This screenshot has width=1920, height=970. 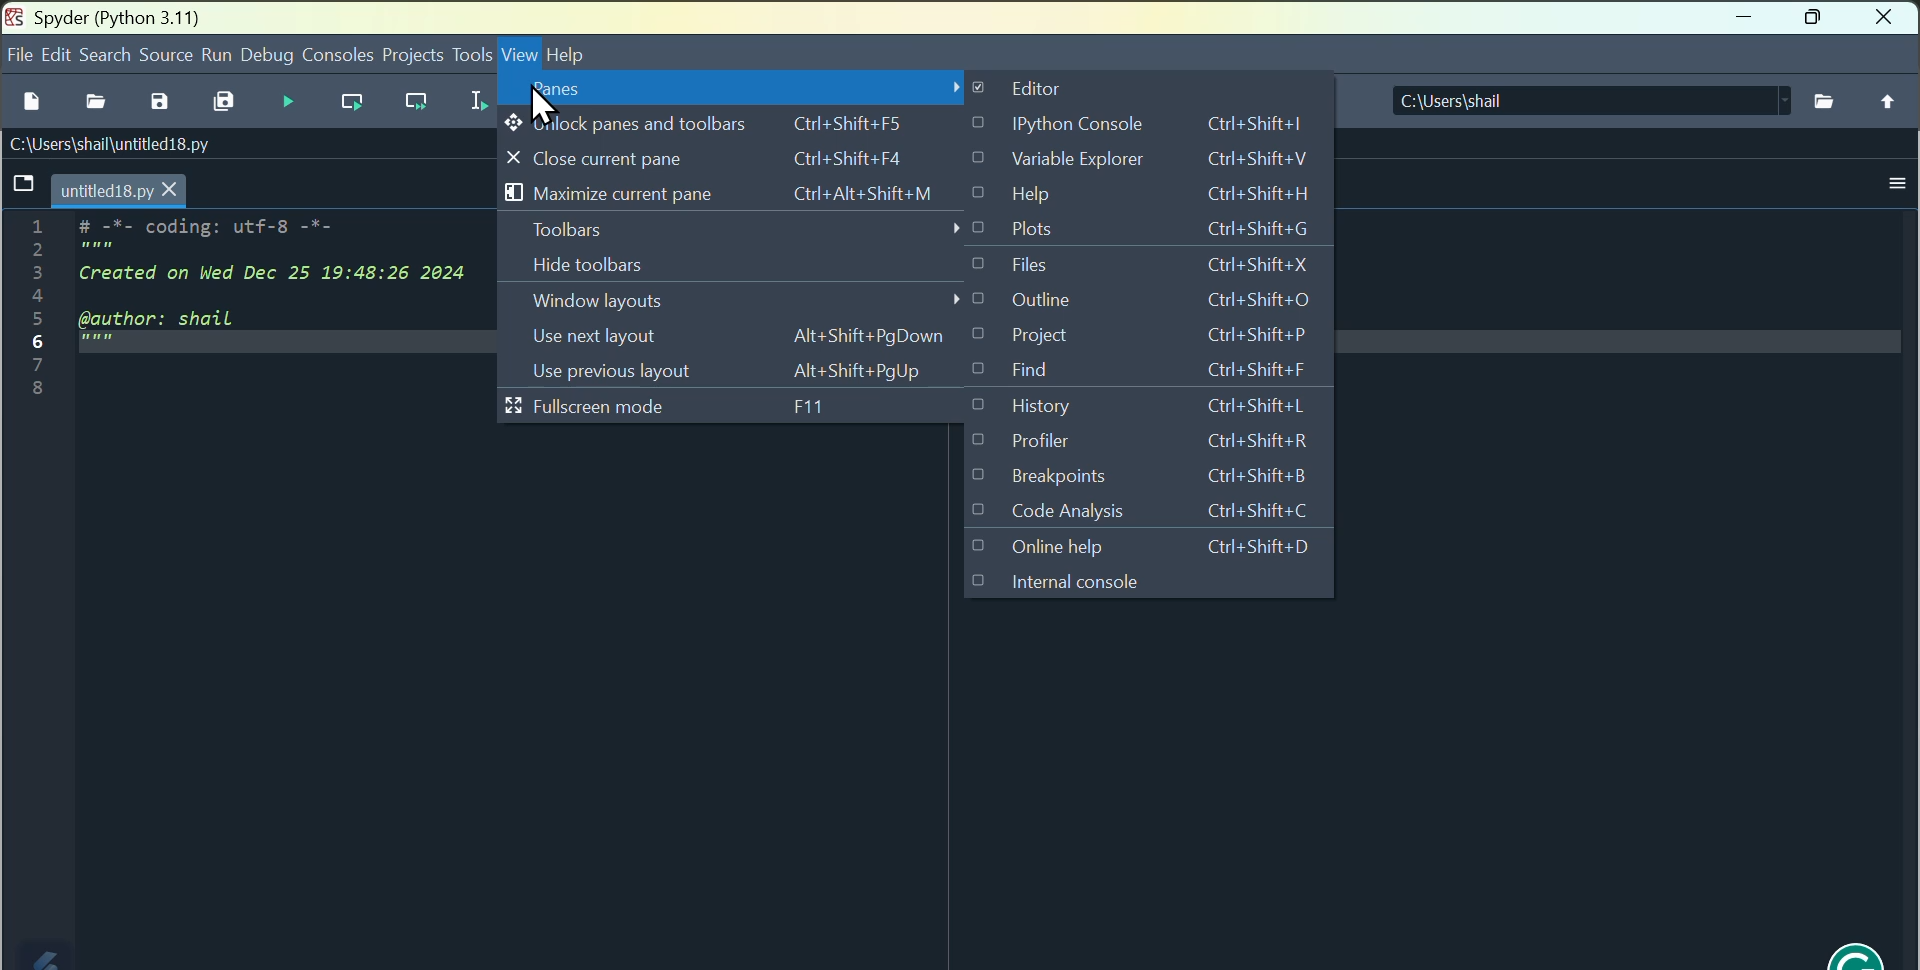 What do you see at coordinates (417, 103) in the screenshot?
I see `run current cell or method` at bounding box center [417, 103].